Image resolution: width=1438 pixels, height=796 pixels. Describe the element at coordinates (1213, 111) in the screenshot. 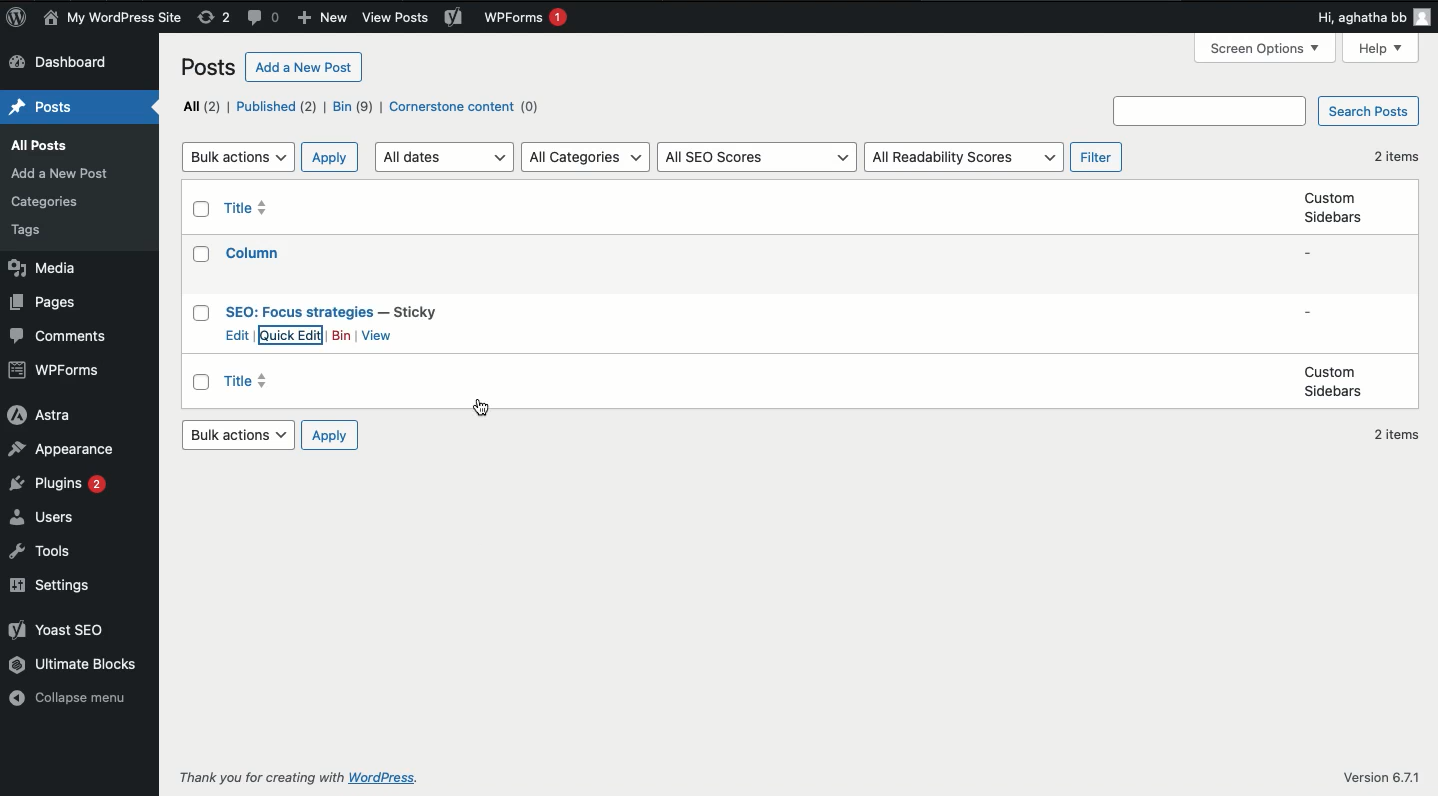

I see `Search` at that location.